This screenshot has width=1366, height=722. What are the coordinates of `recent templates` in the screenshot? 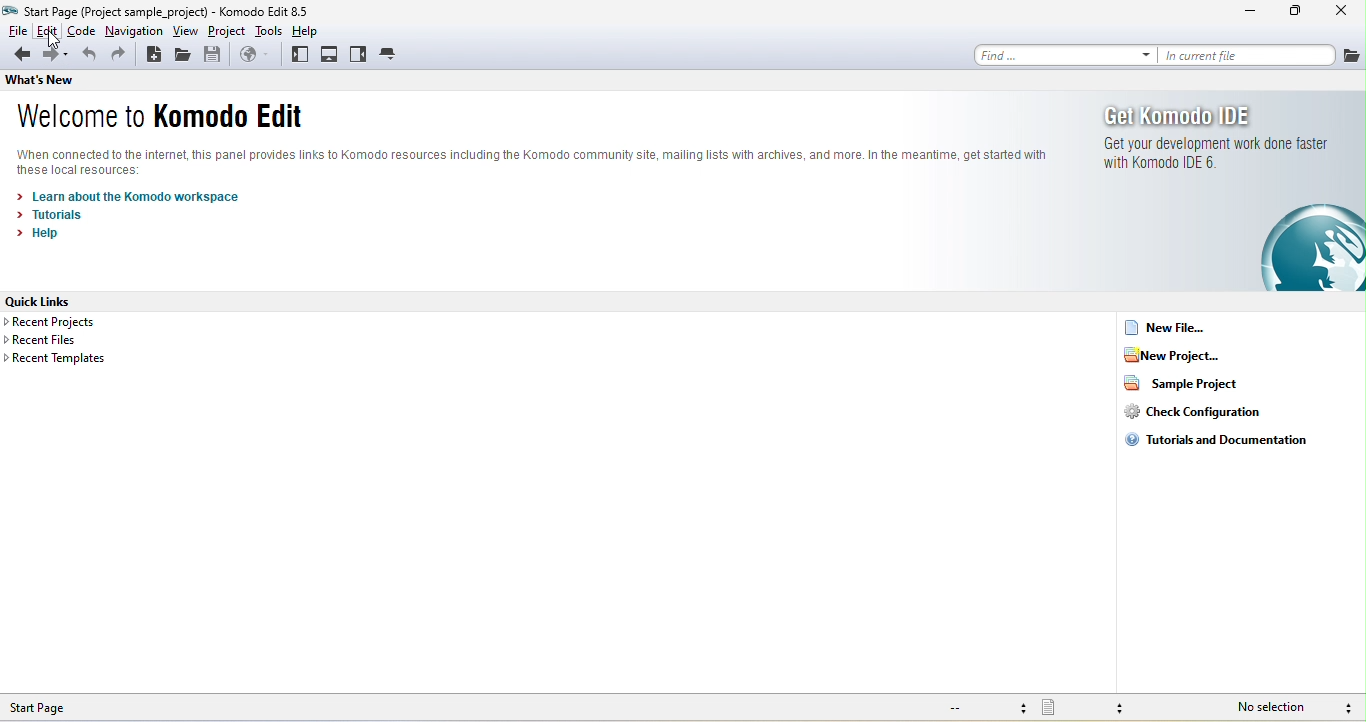 It's located at (70, 358).